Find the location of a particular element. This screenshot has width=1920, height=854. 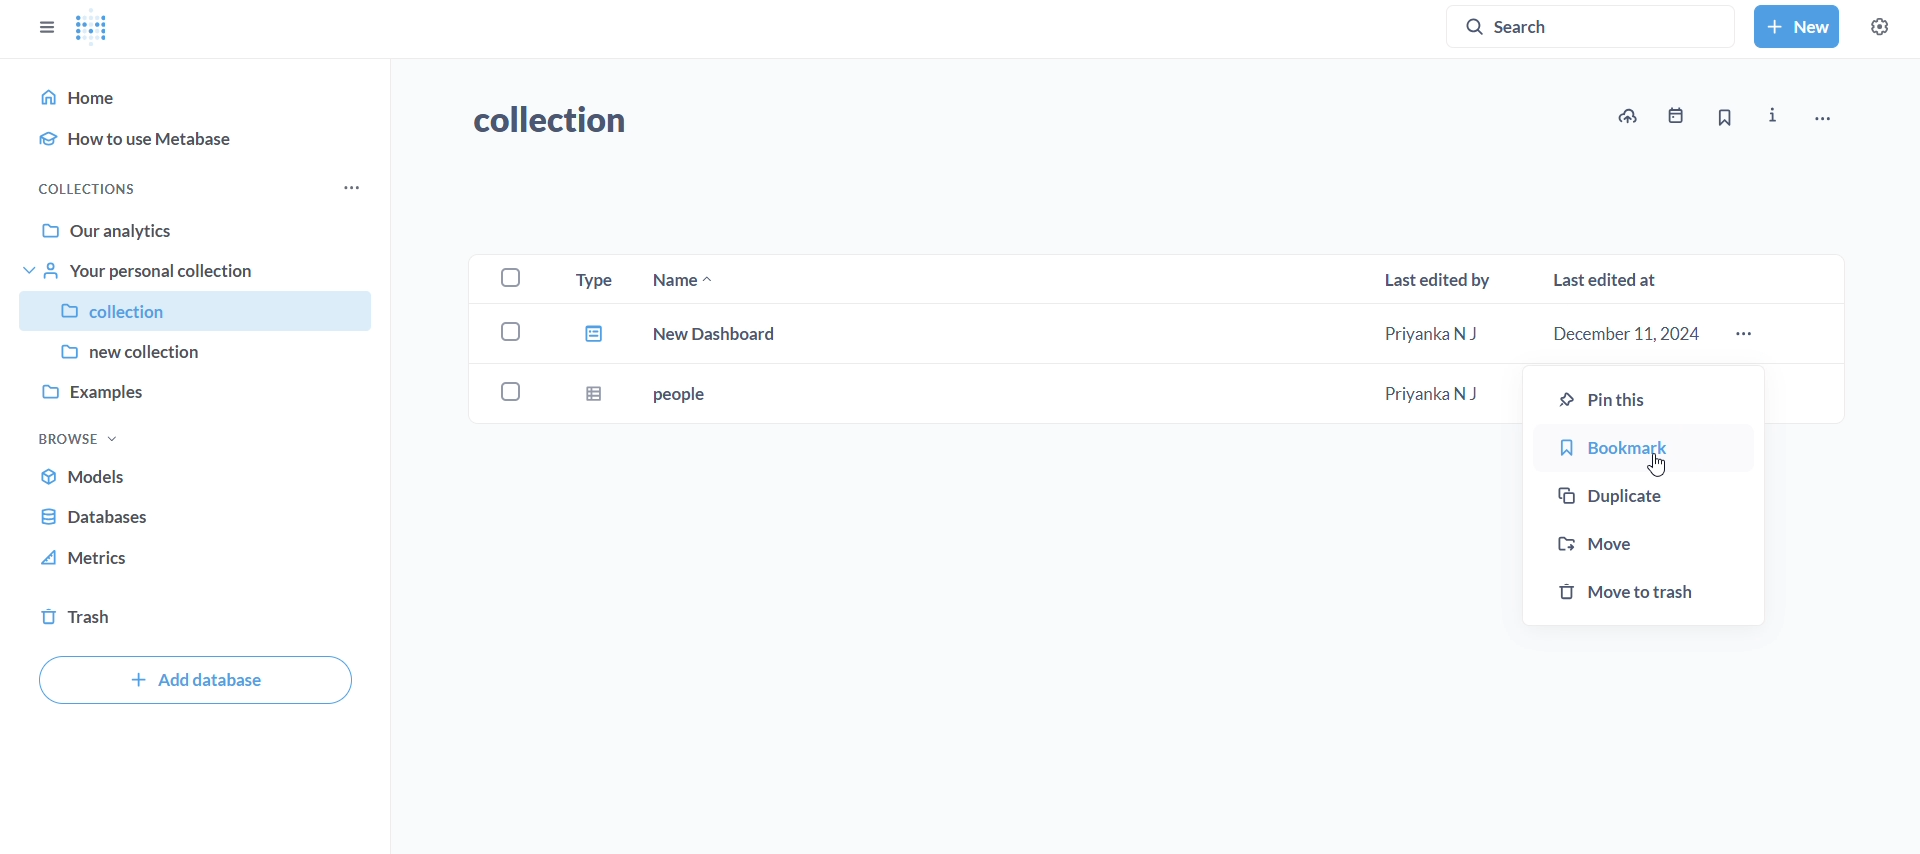

close sidebar is located at coordinates (45, 27).